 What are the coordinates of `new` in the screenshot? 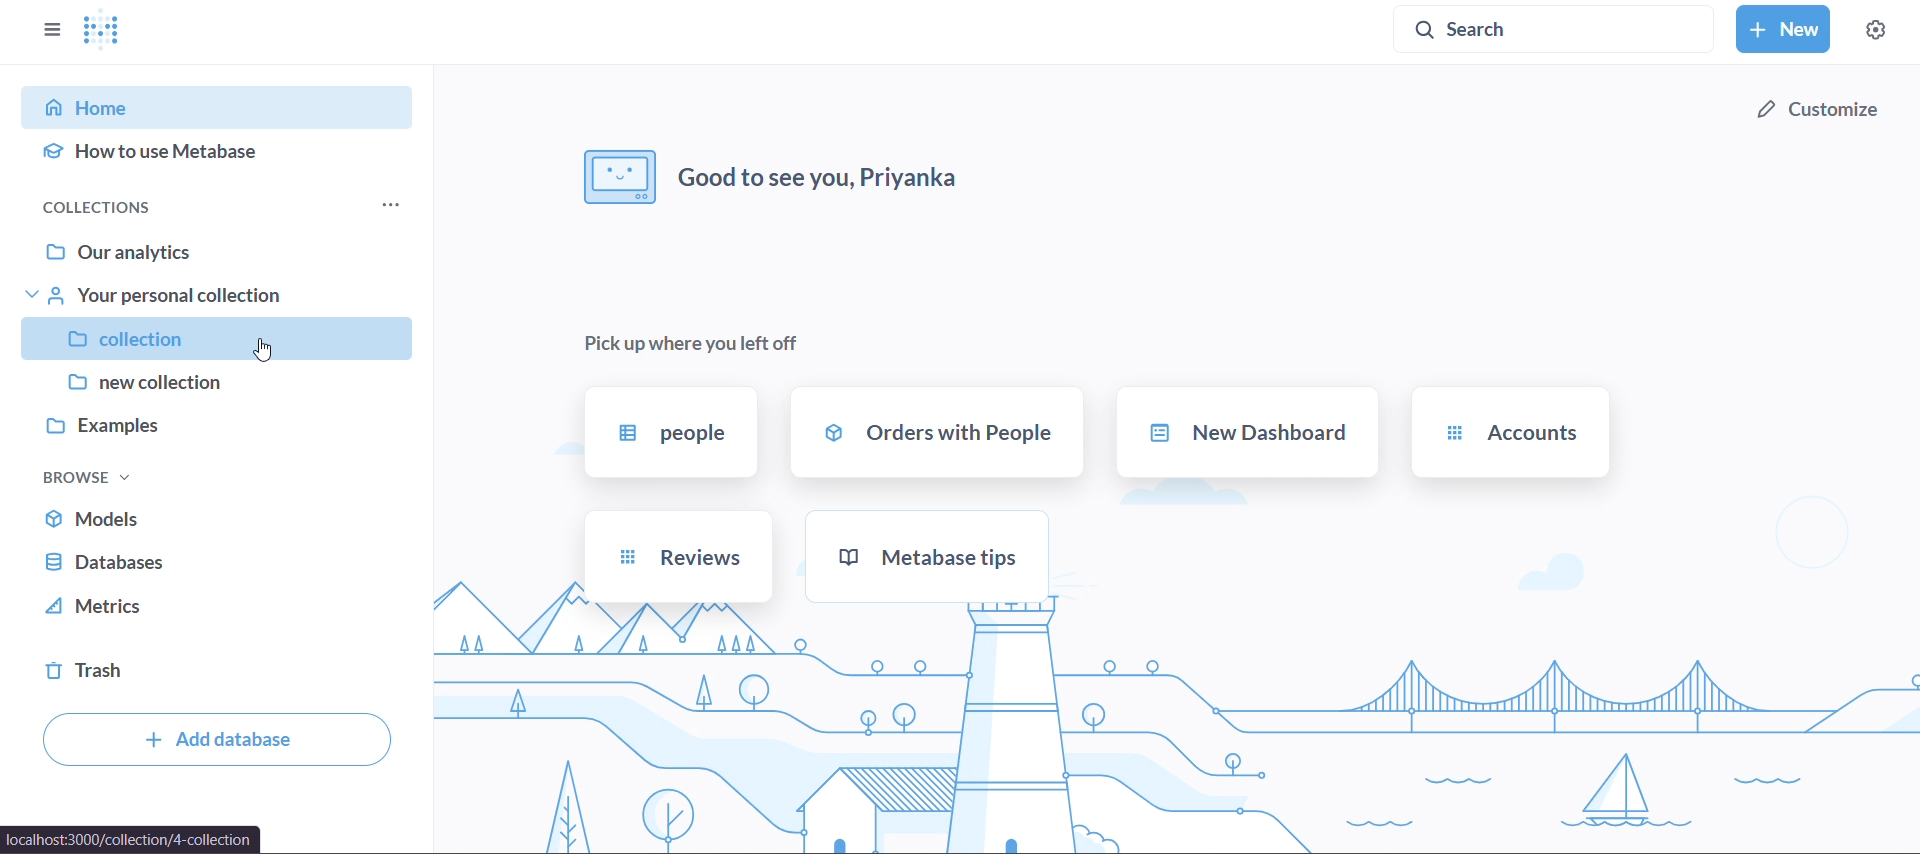 It's located at (1783, 29).